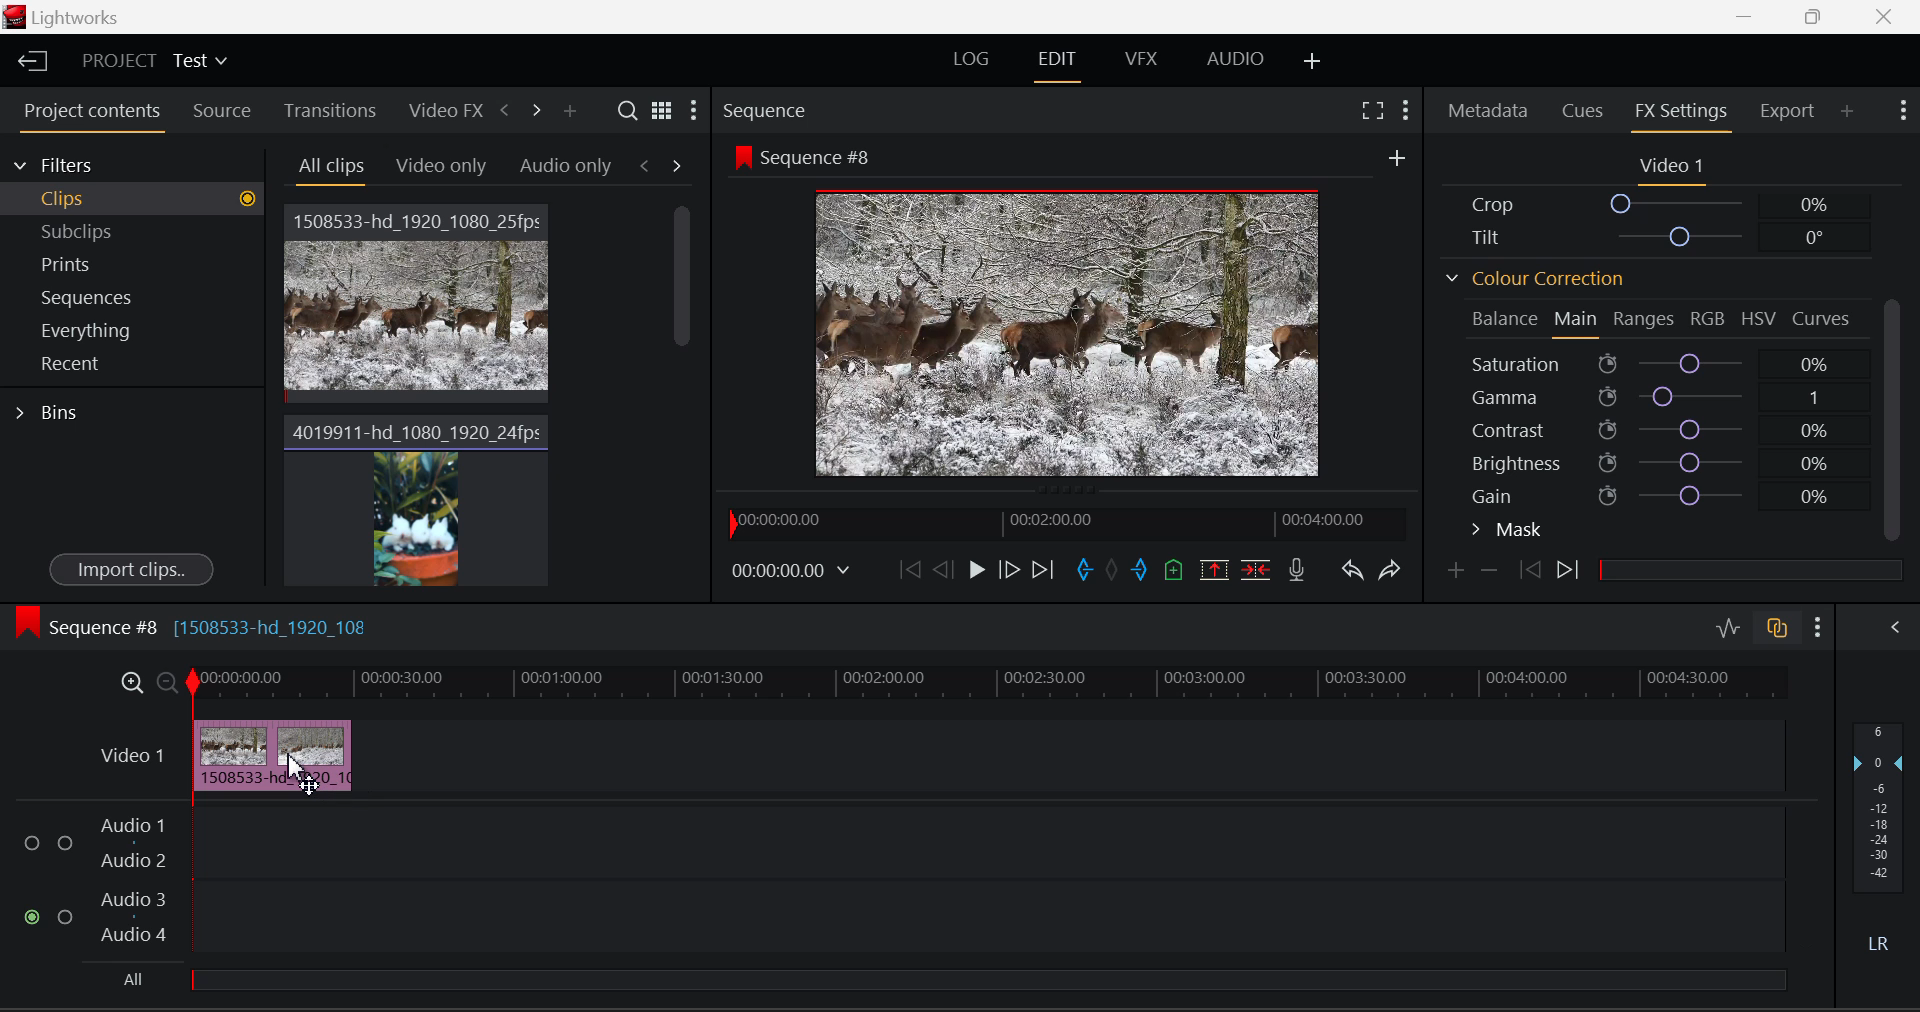 This screenshot has height=1012, width=1920. Describe the element at coordinates (1486, 111) in the screenshot. I see `Metadata` at that location.